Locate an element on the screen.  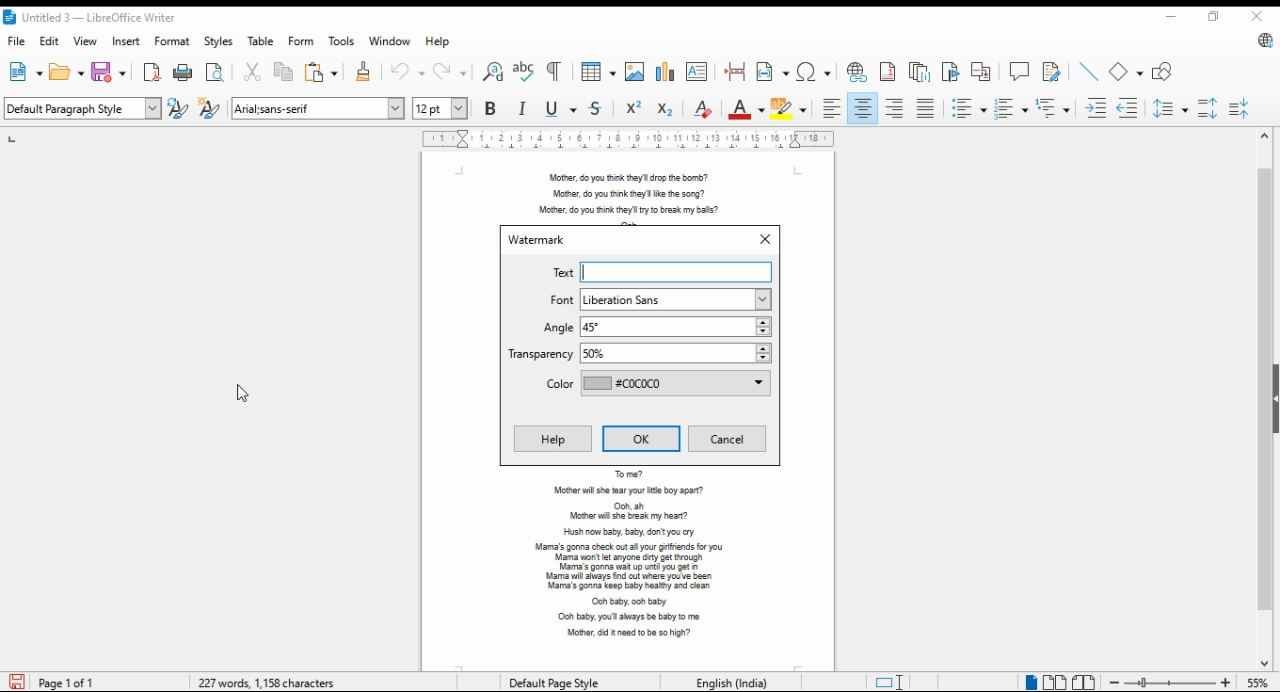
zoom in/zoom out slider is located at coordinates (1170, 683).